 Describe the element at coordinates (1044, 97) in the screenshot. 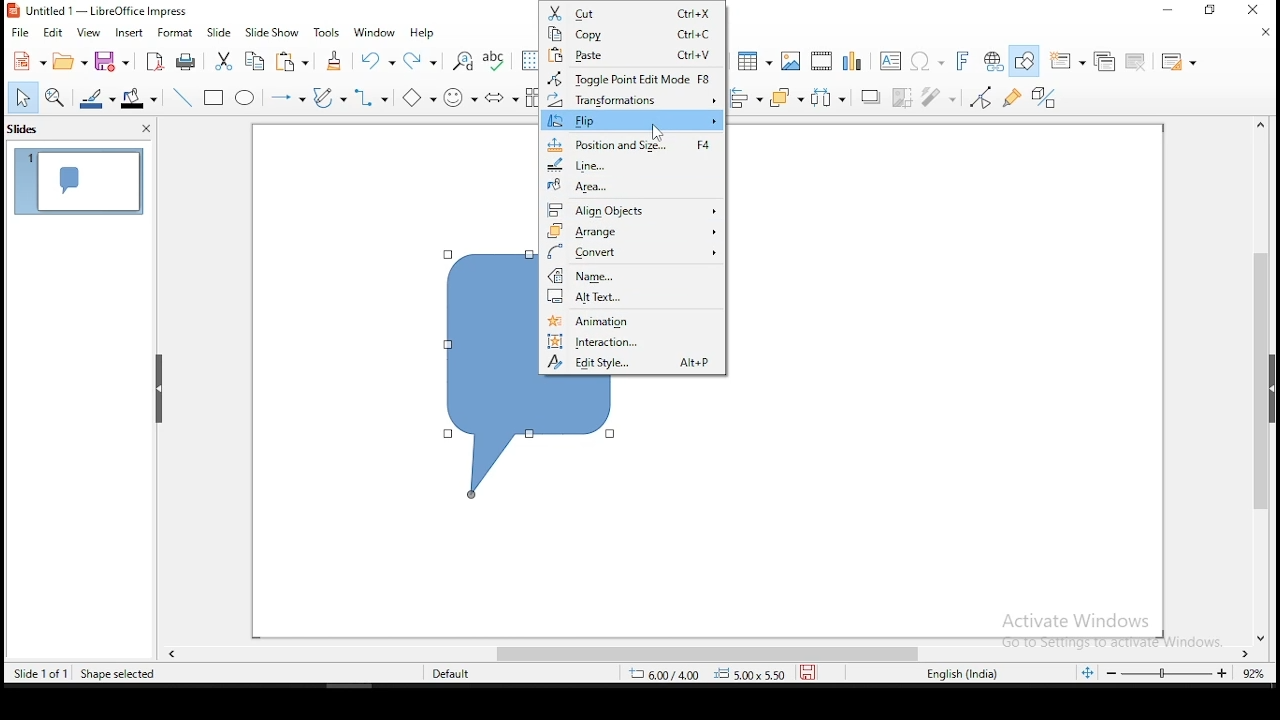

I see `toggle extrusion` at that location.